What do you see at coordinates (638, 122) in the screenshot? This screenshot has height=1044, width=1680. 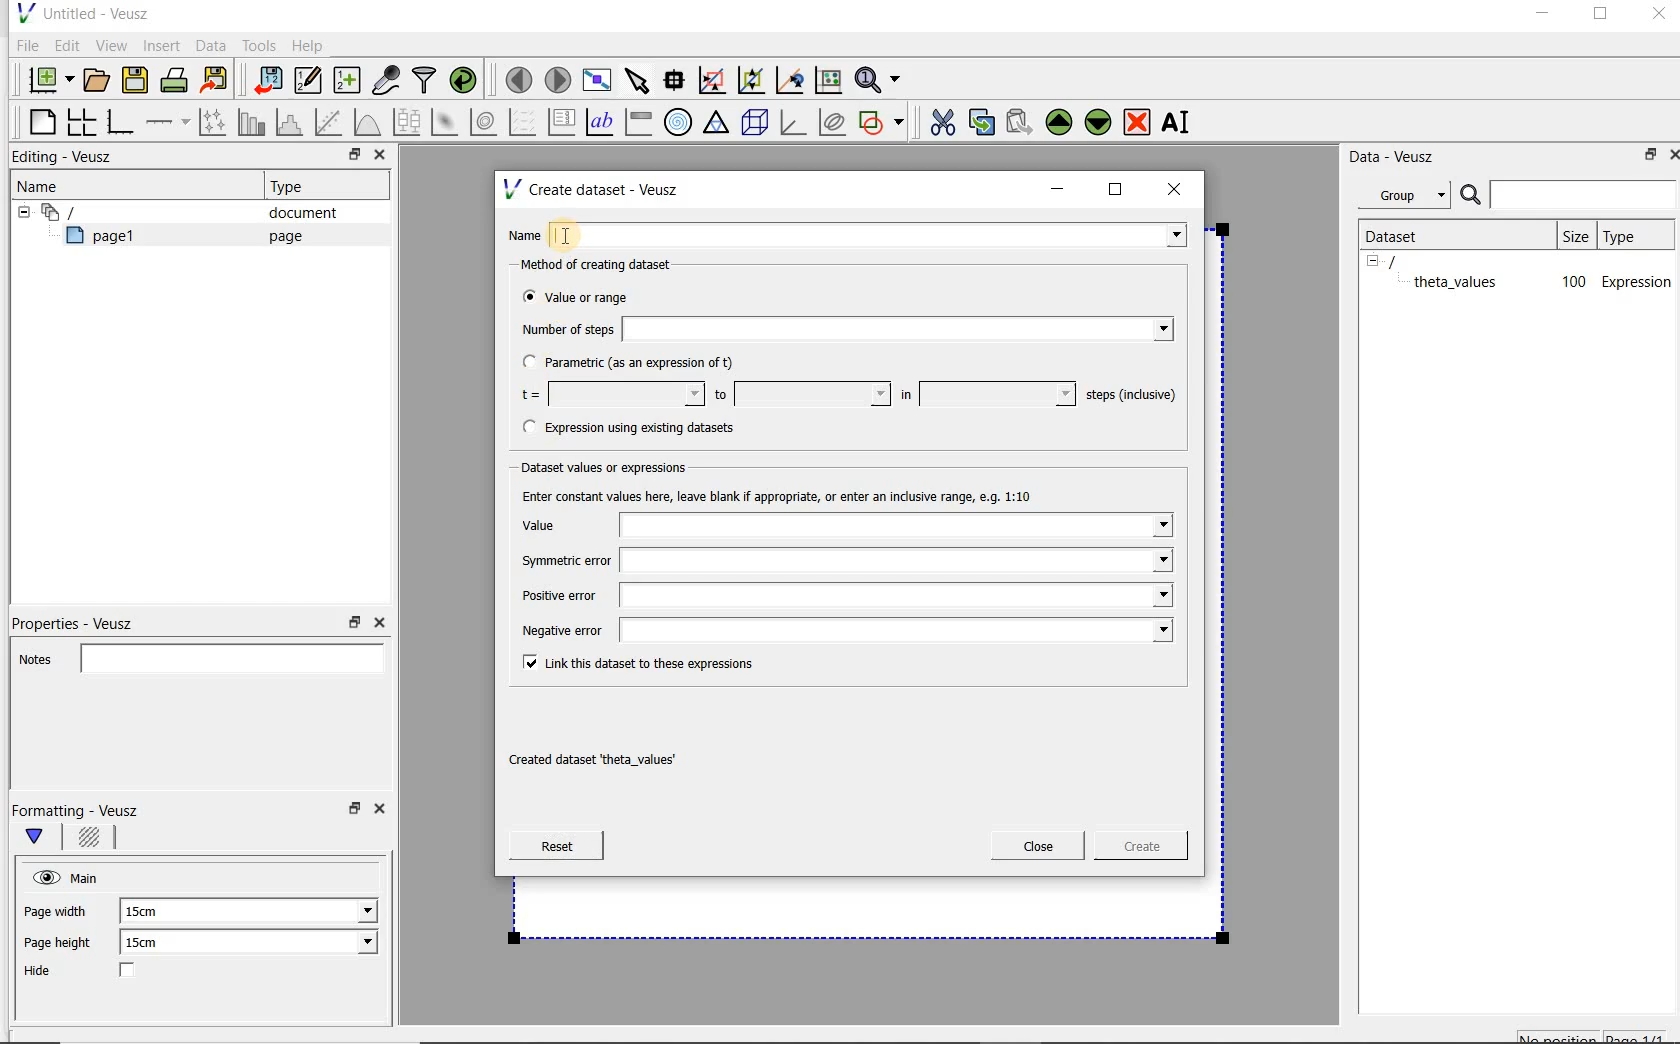 I see `image color bar` at bounding box center [638, 122].